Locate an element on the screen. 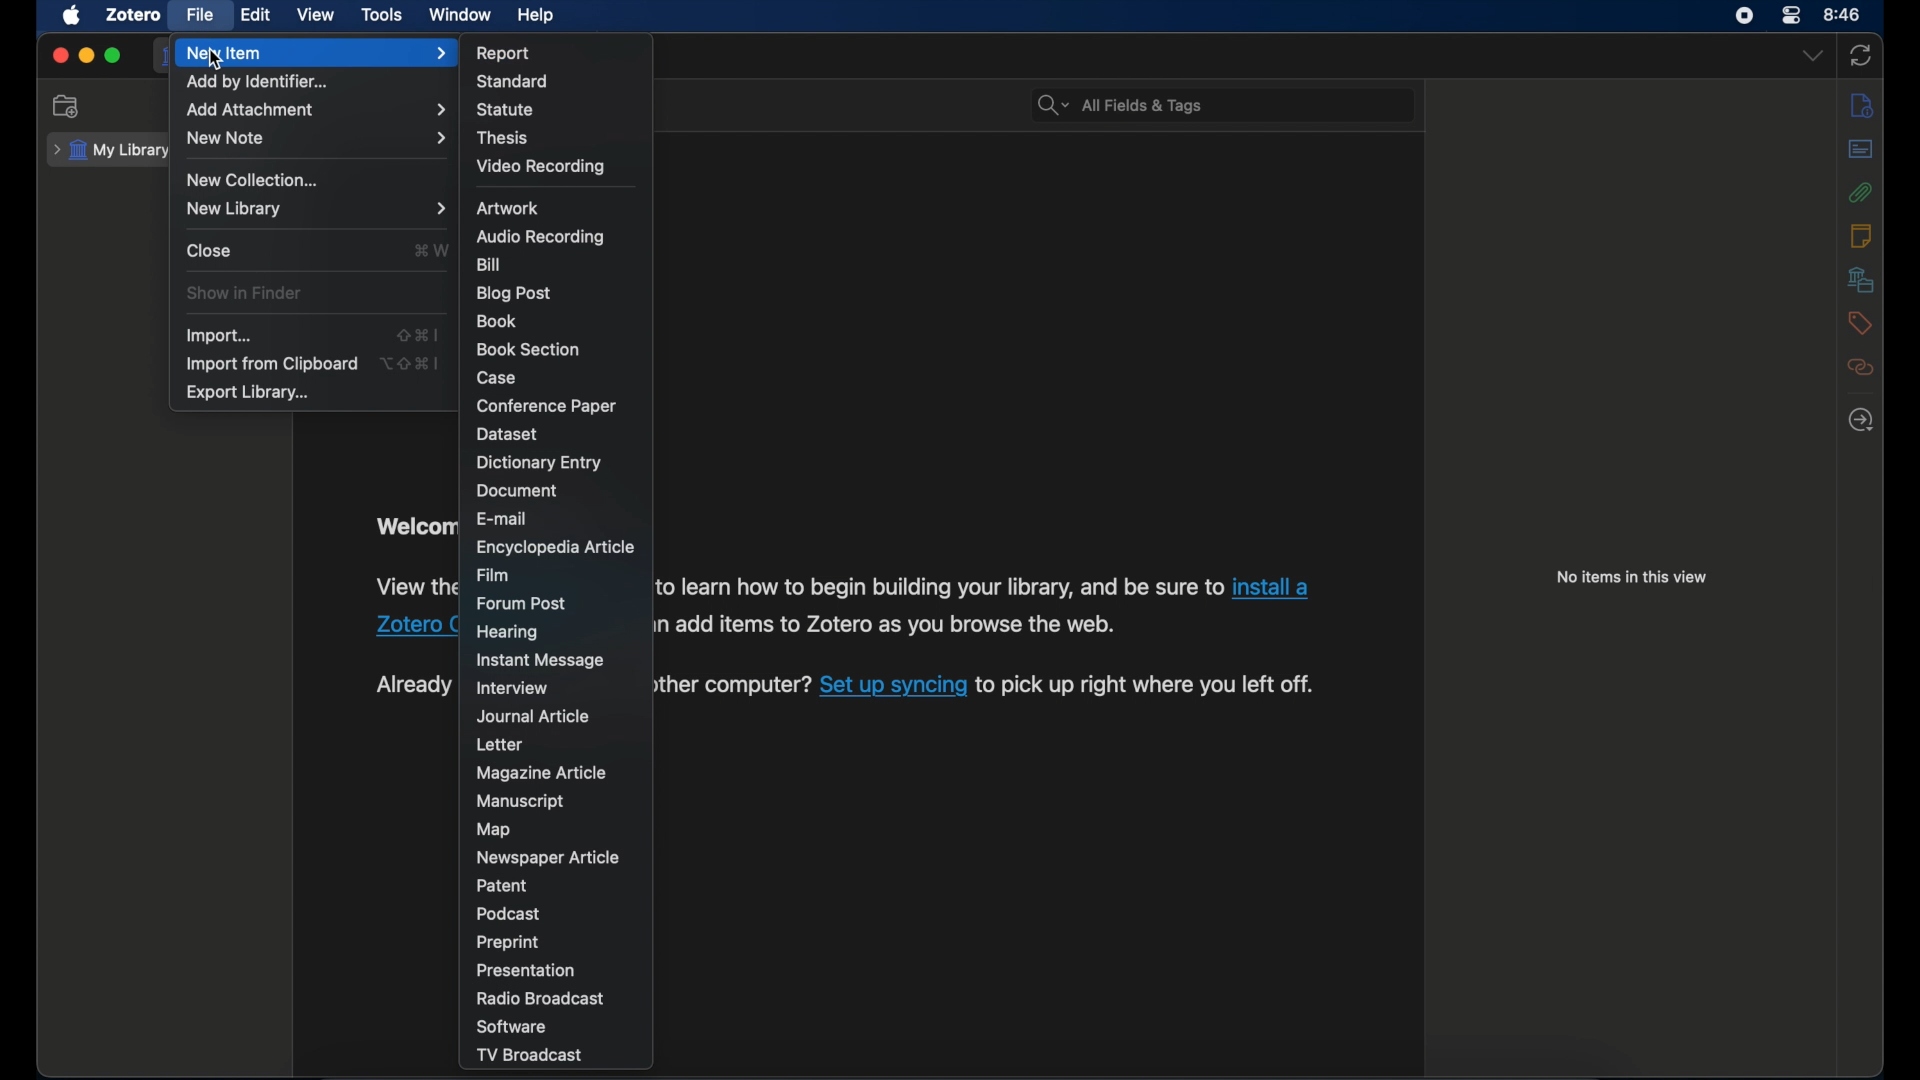 The width and height of the screenshot is (1920, 1080). software information is located at coordinates (734, 691).